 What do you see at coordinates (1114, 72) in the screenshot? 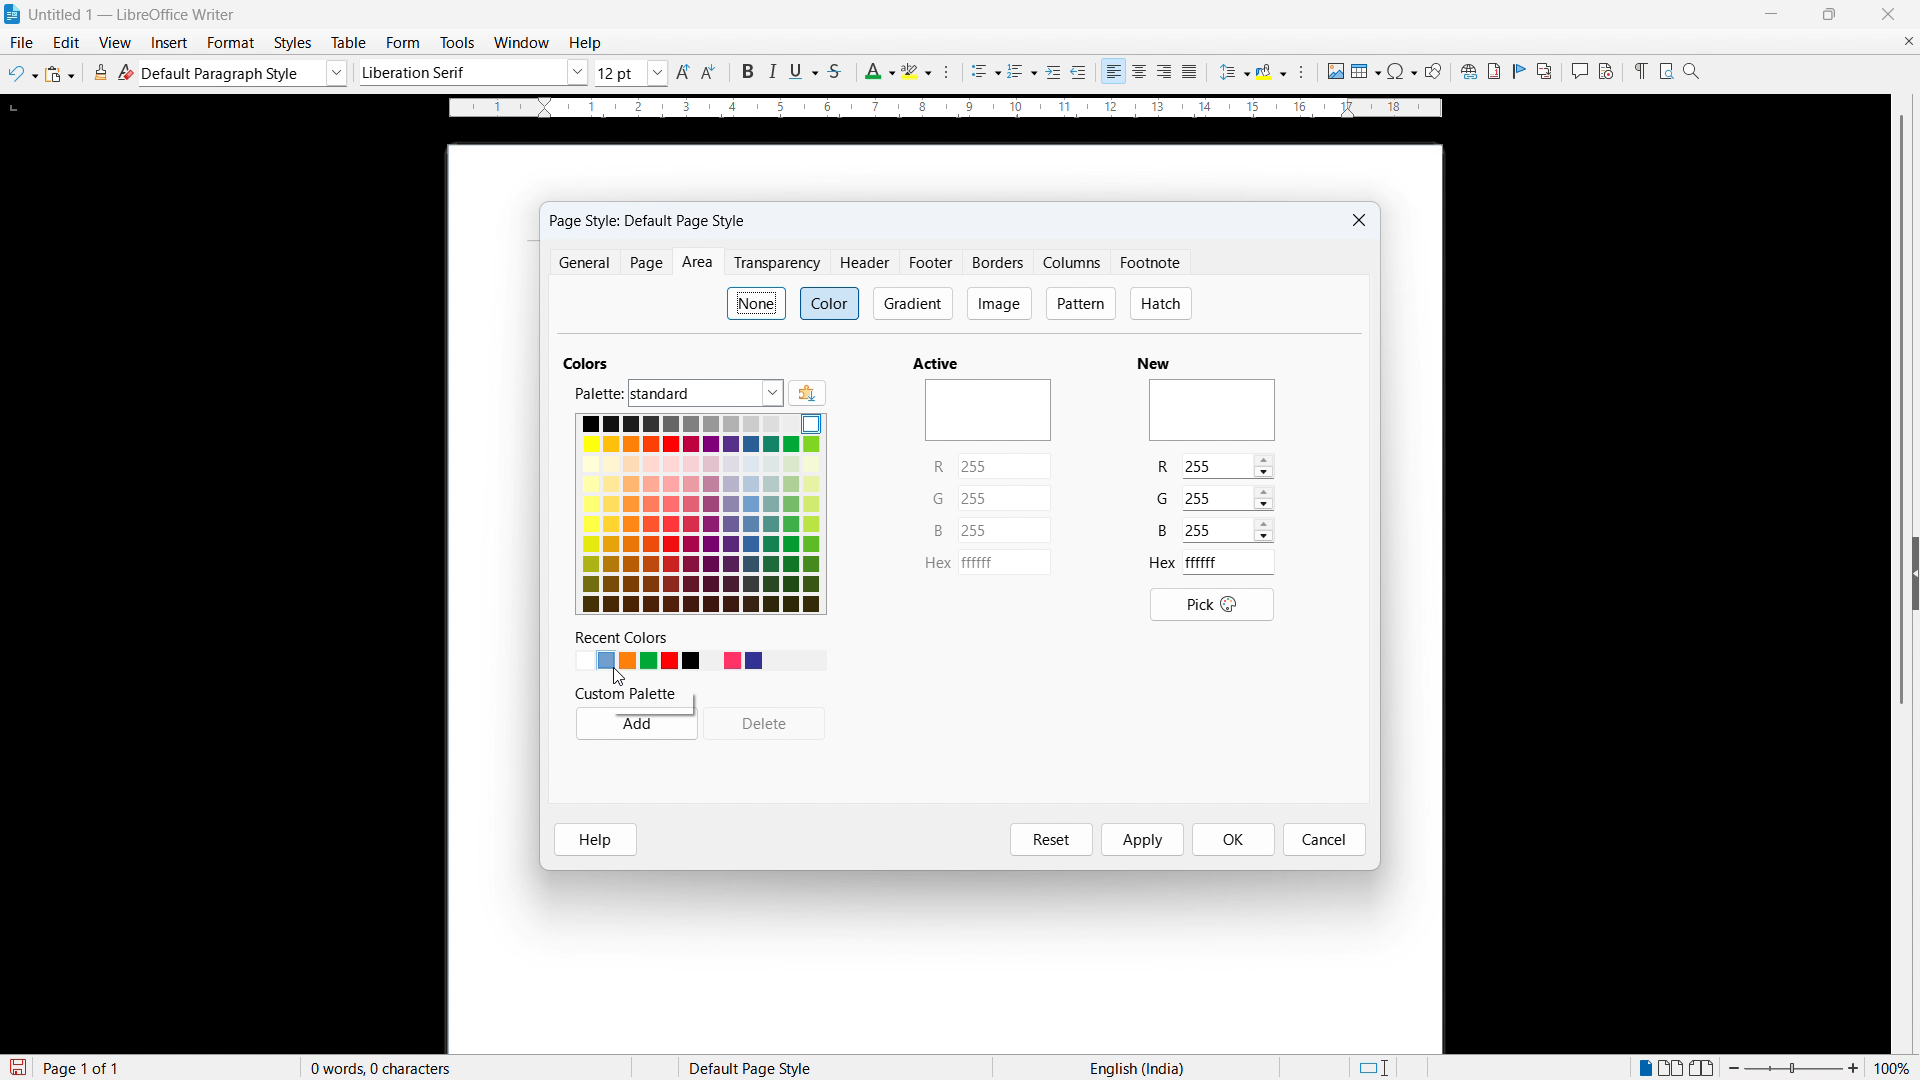
I see `Align left` at bounding box center [1114, 72].